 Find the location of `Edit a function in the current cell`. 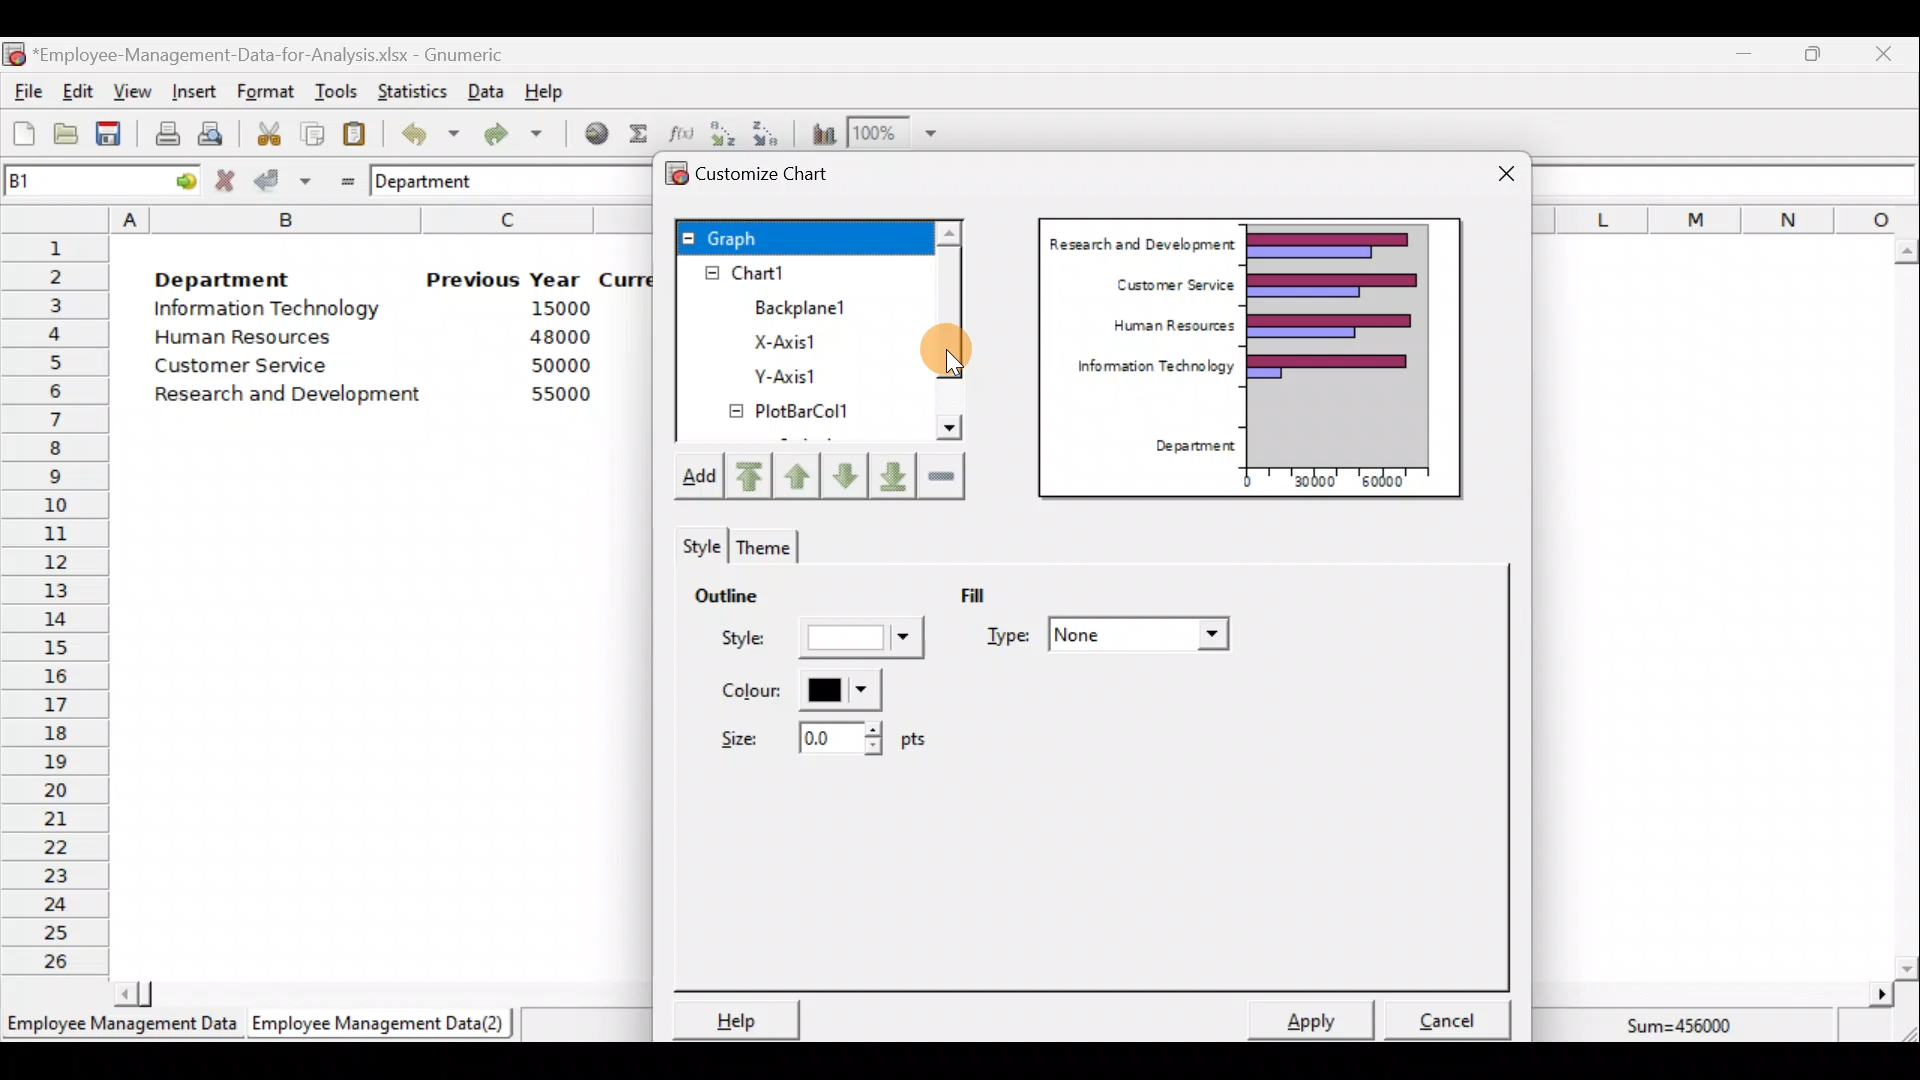

Edit a function in the current cell is located at coordinates (680, 132).